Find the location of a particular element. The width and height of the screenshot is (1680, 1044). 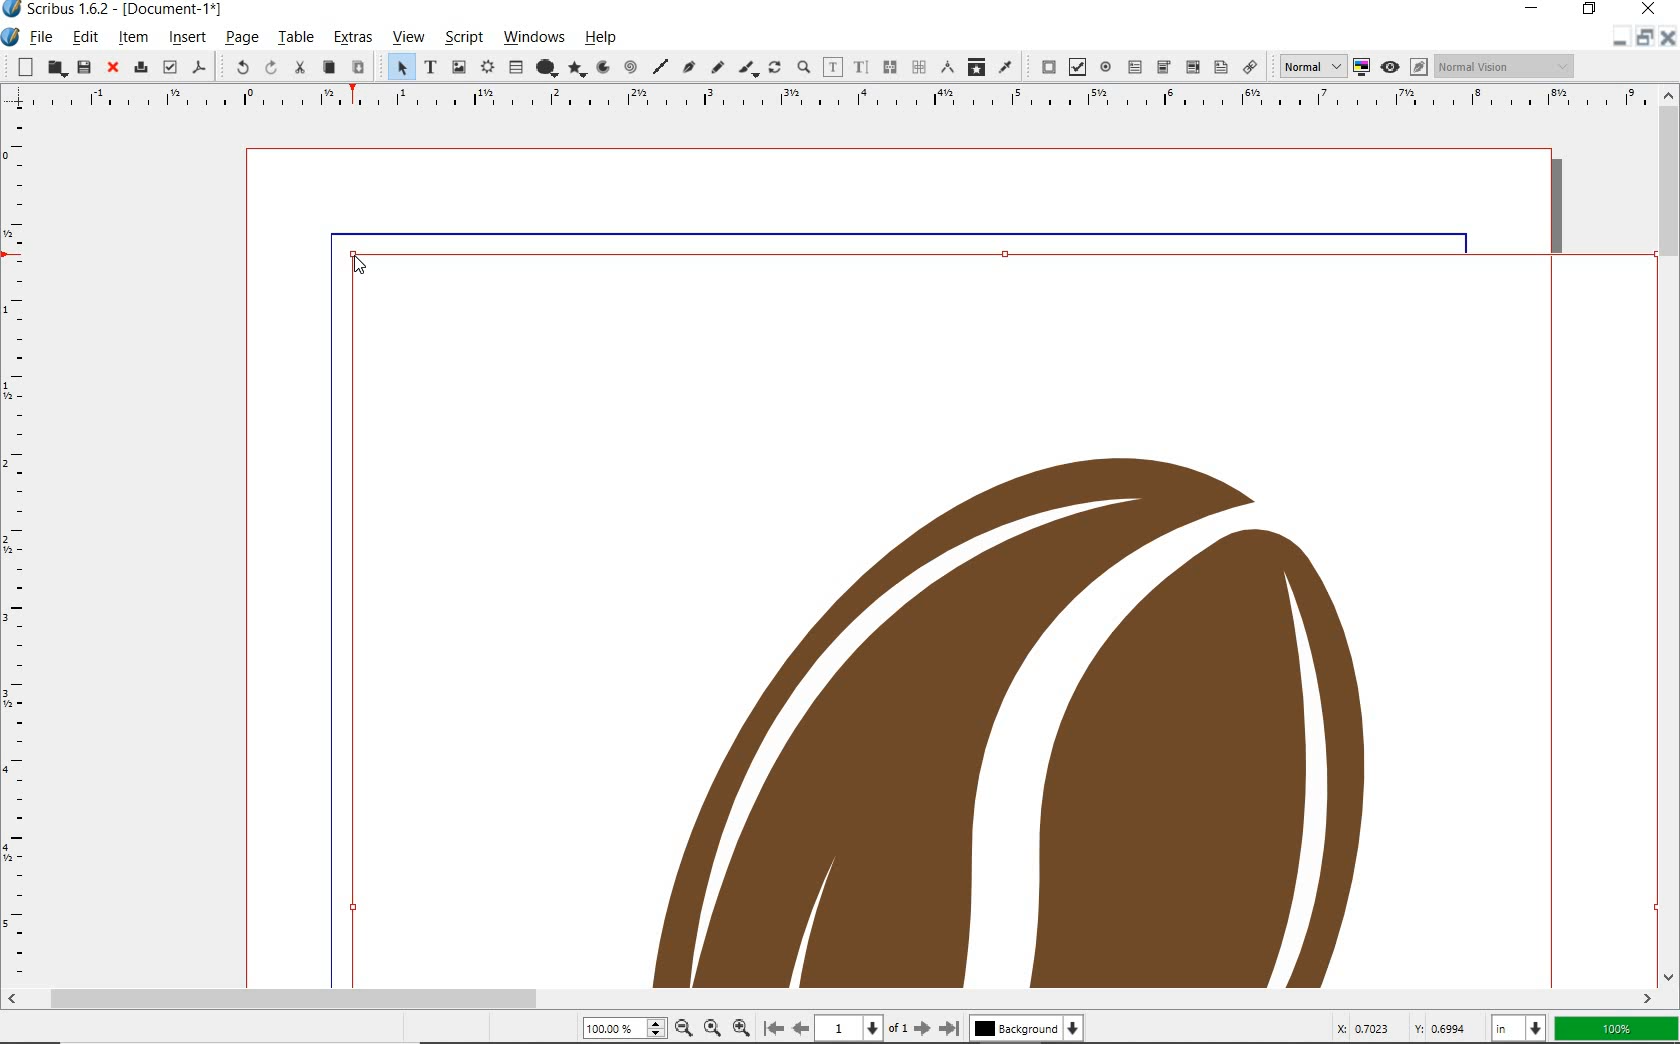

copy item properties is located at coordinates (975, 66).